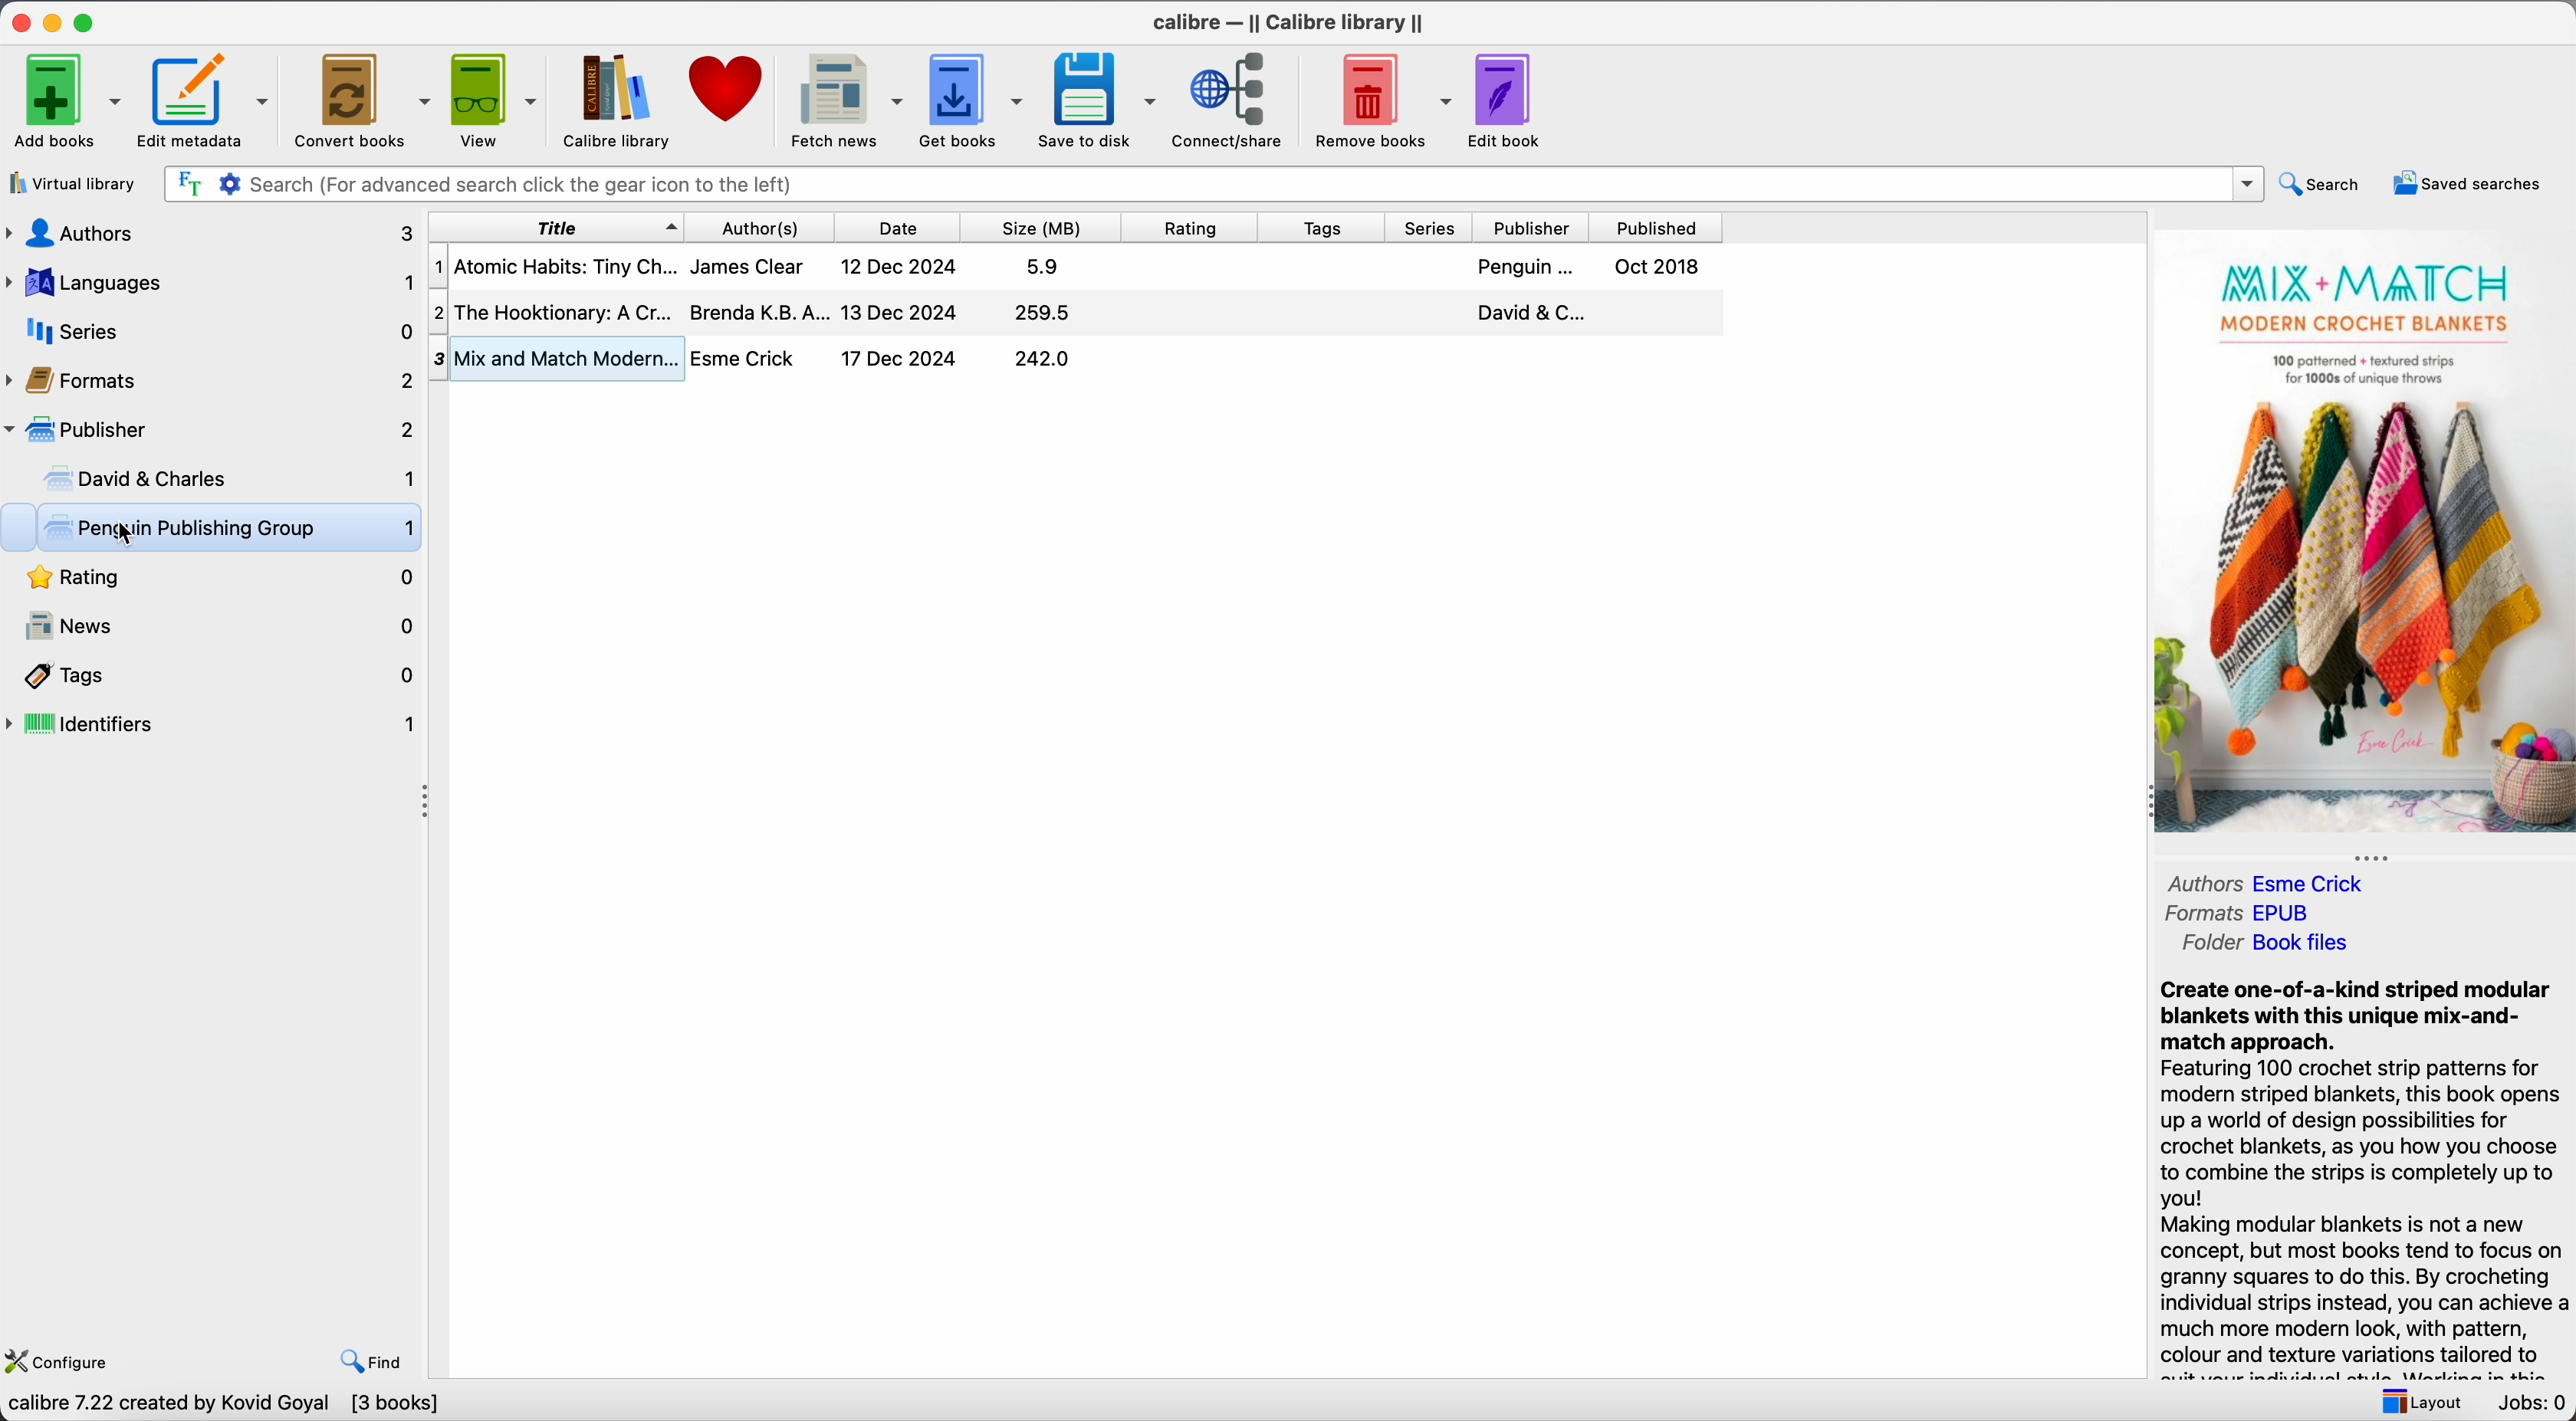  Describe the element at coordinates (1099, 100) in the screenshot. I see `save to disk` at that location.